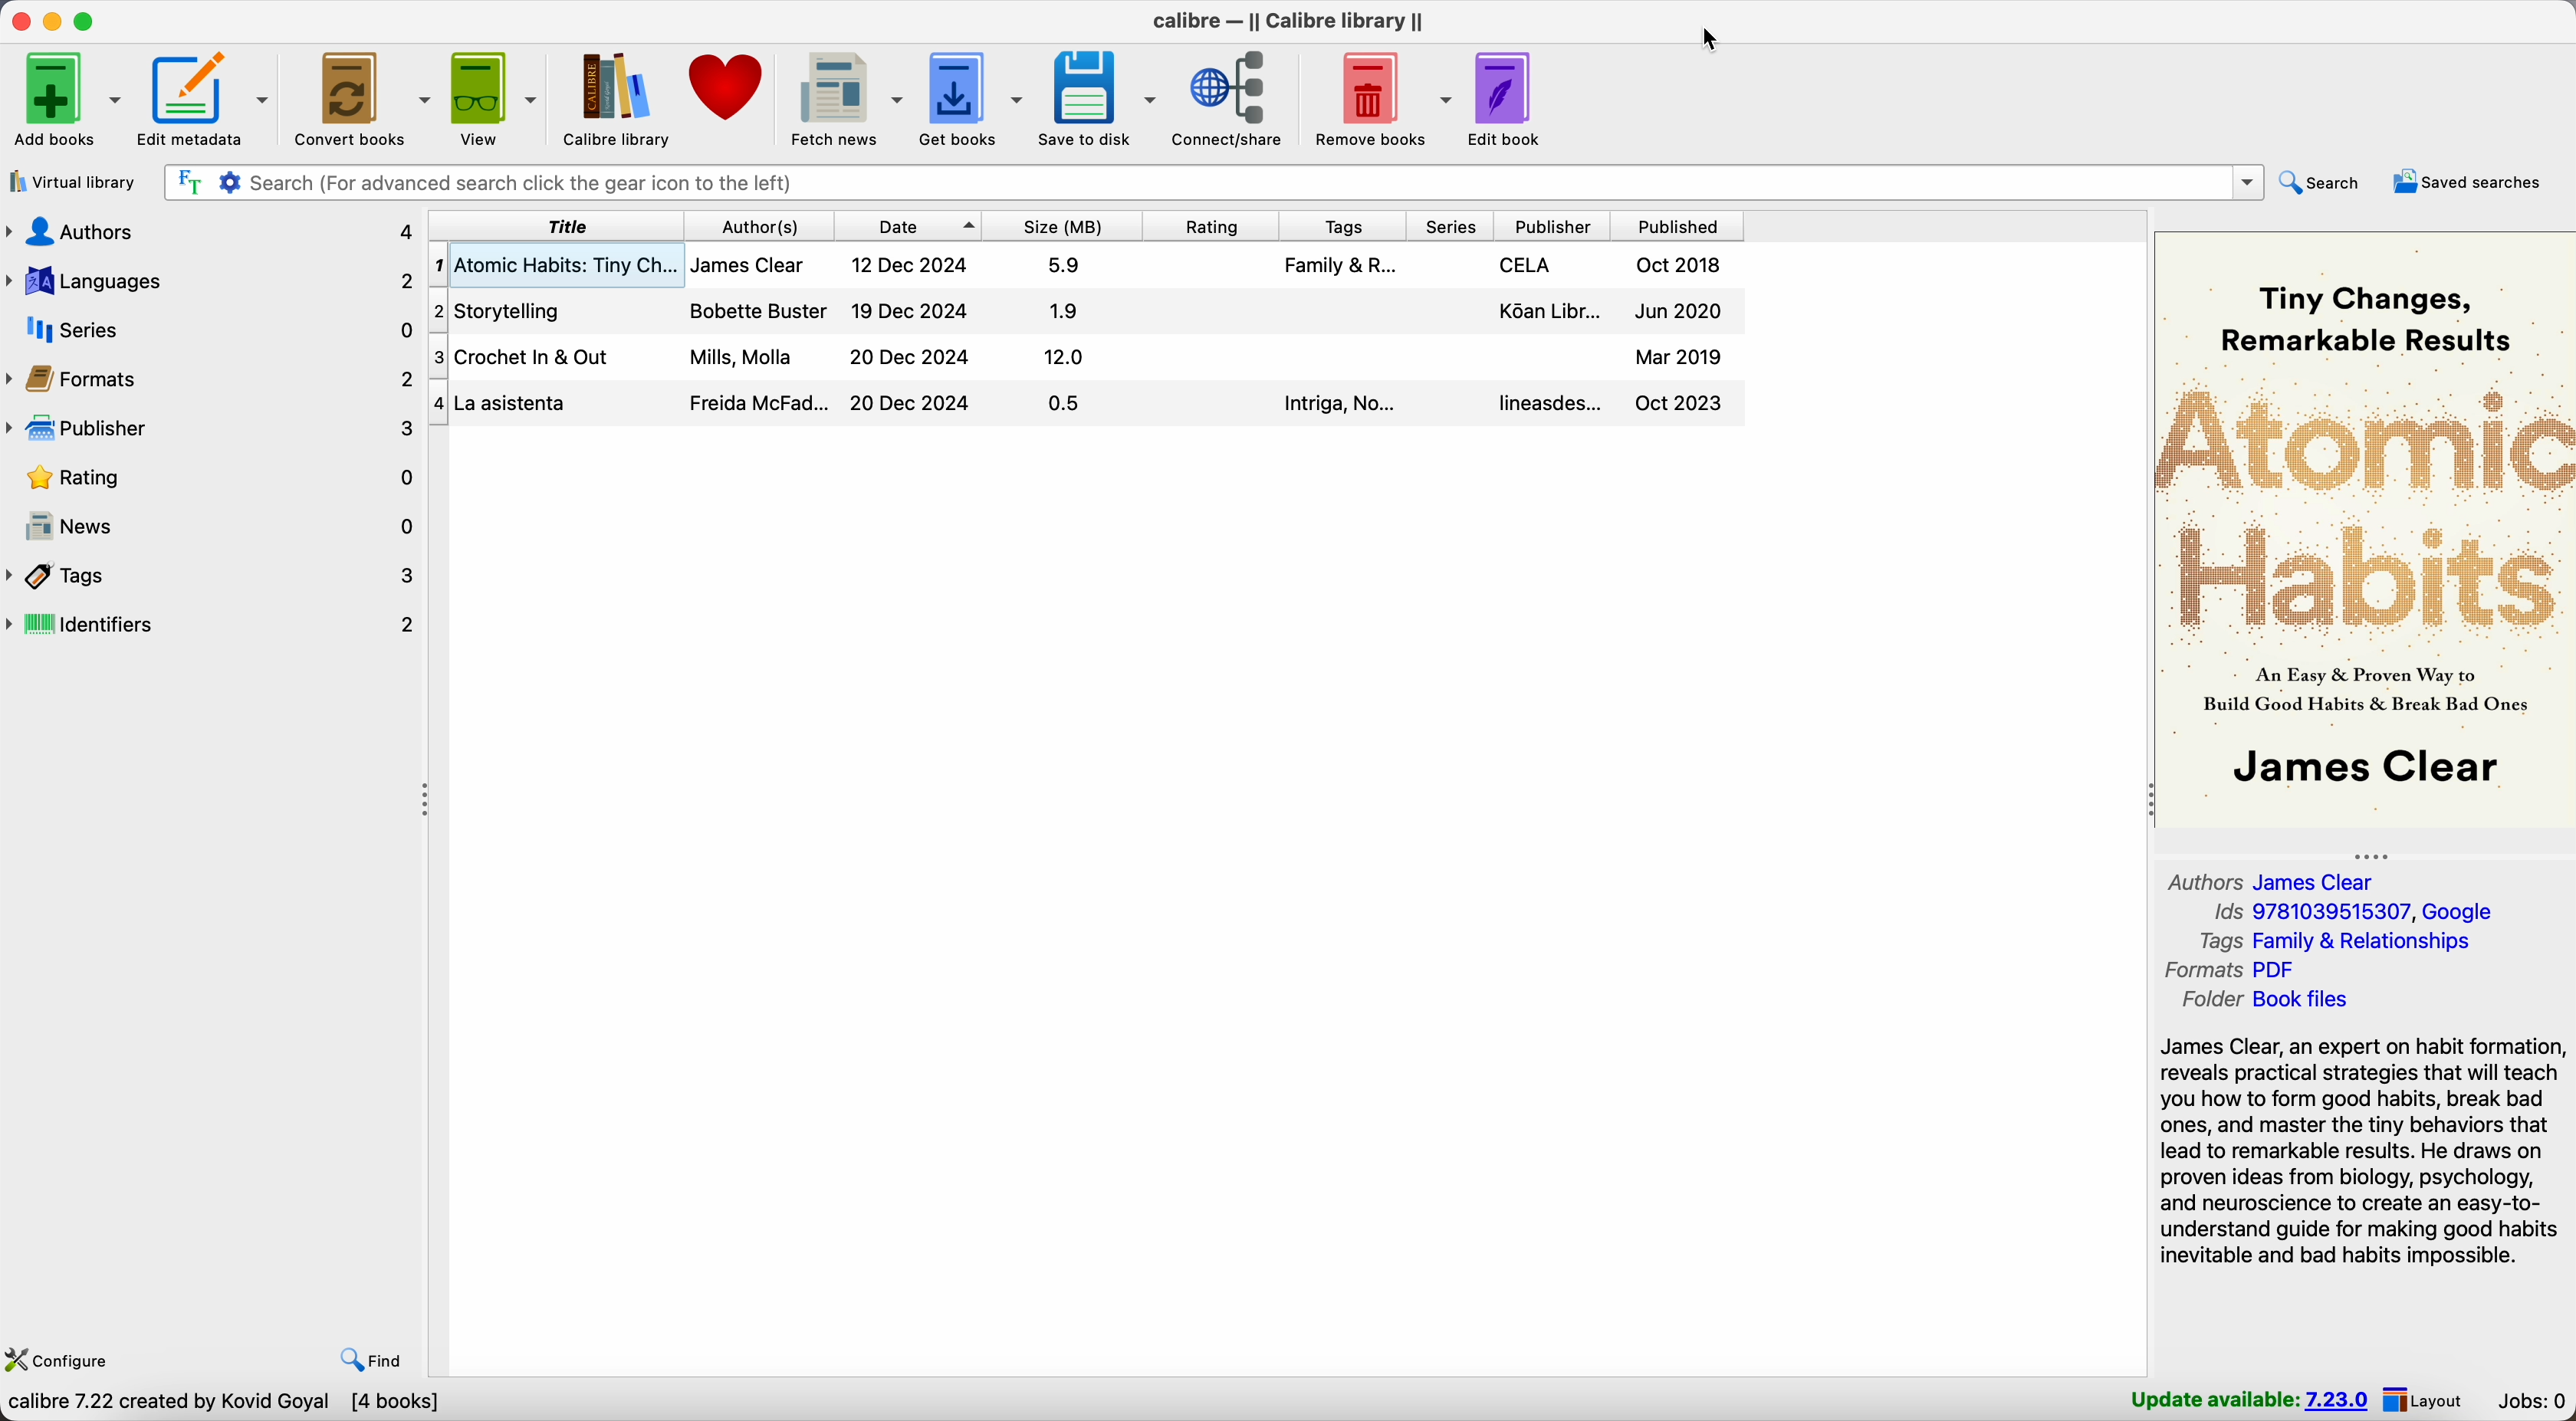 The width and height of the screenshot is (2576, 1421). Describe the element at coordinates (1088, 266) in the screenshot. I see `Atomic Habitis: Tiny Changes... book` at that location.